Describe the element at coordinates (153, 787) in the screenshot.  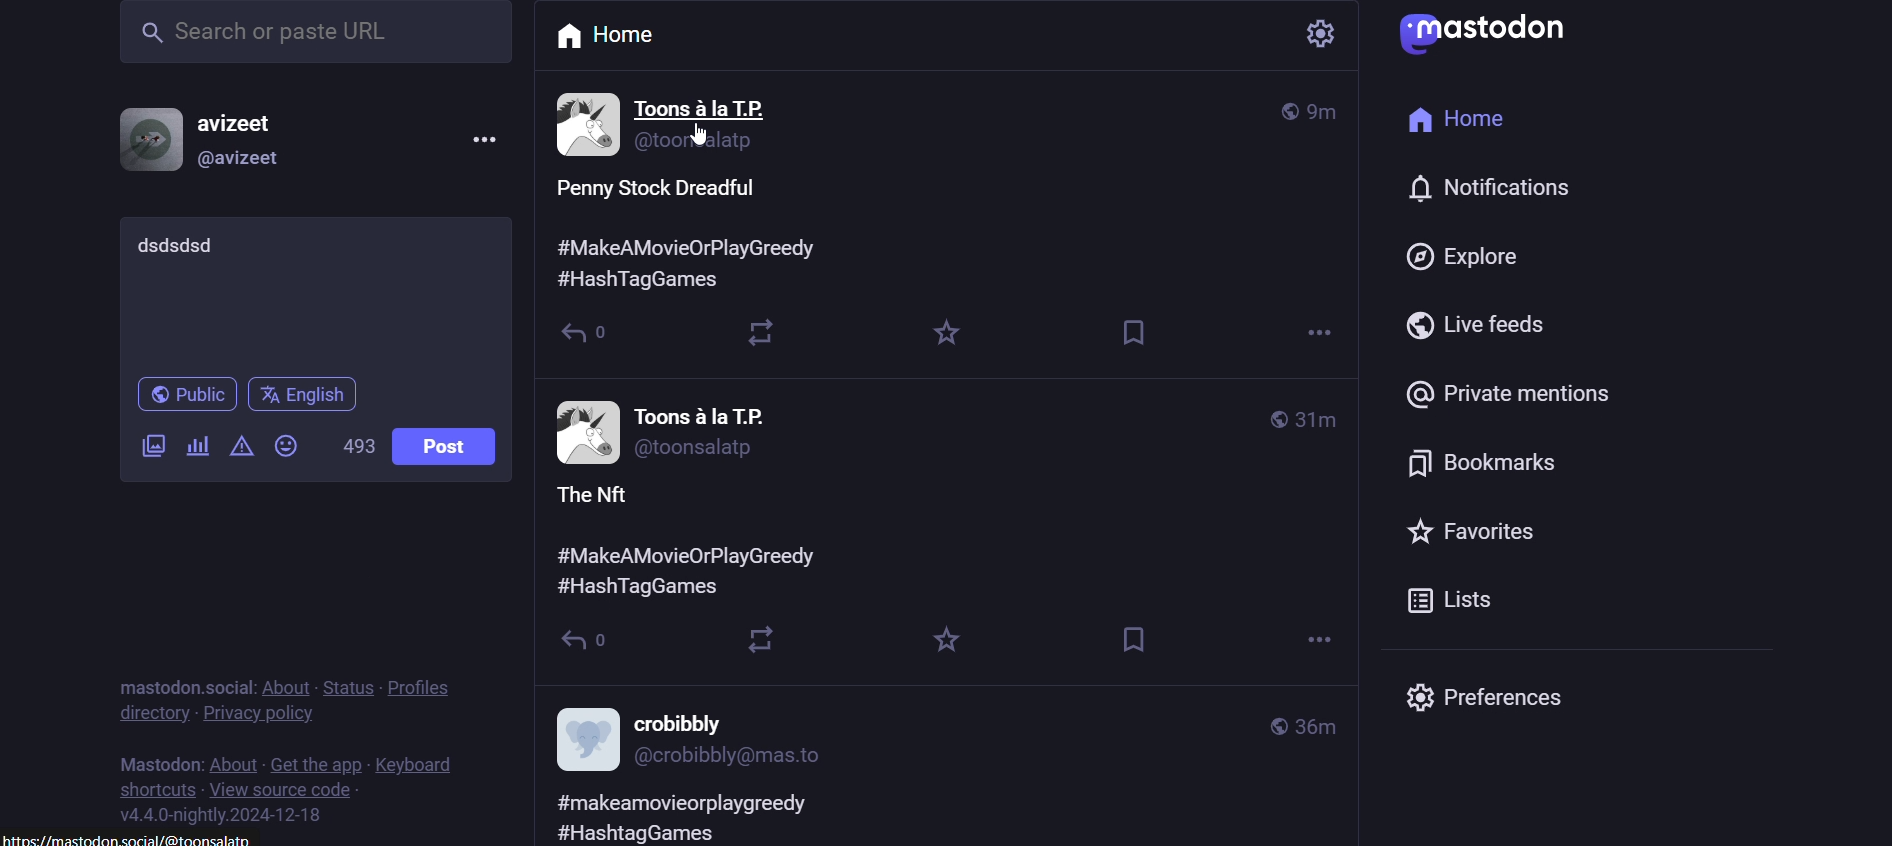
I see `shortcuts` at that location.